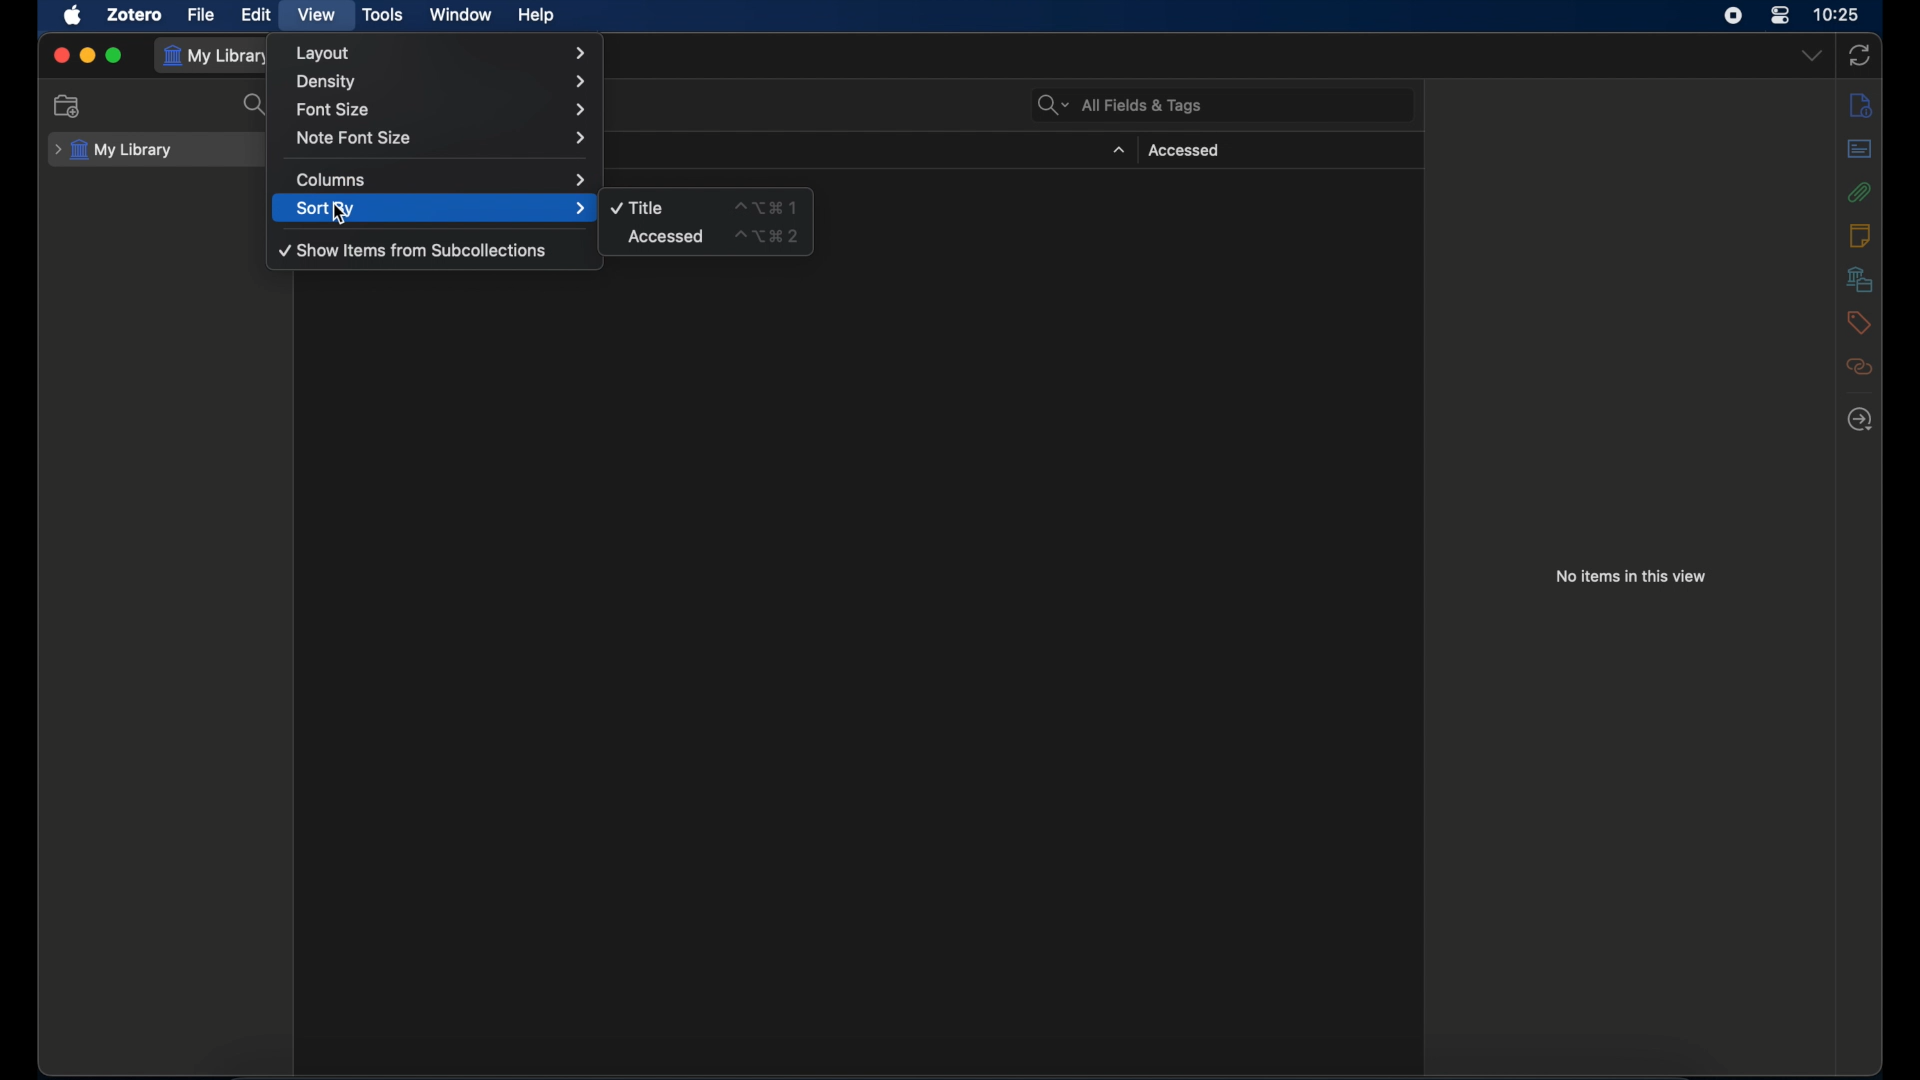 The width and height of the screenshot is (1920, 1080). I want to click on close, so click(60, 55).